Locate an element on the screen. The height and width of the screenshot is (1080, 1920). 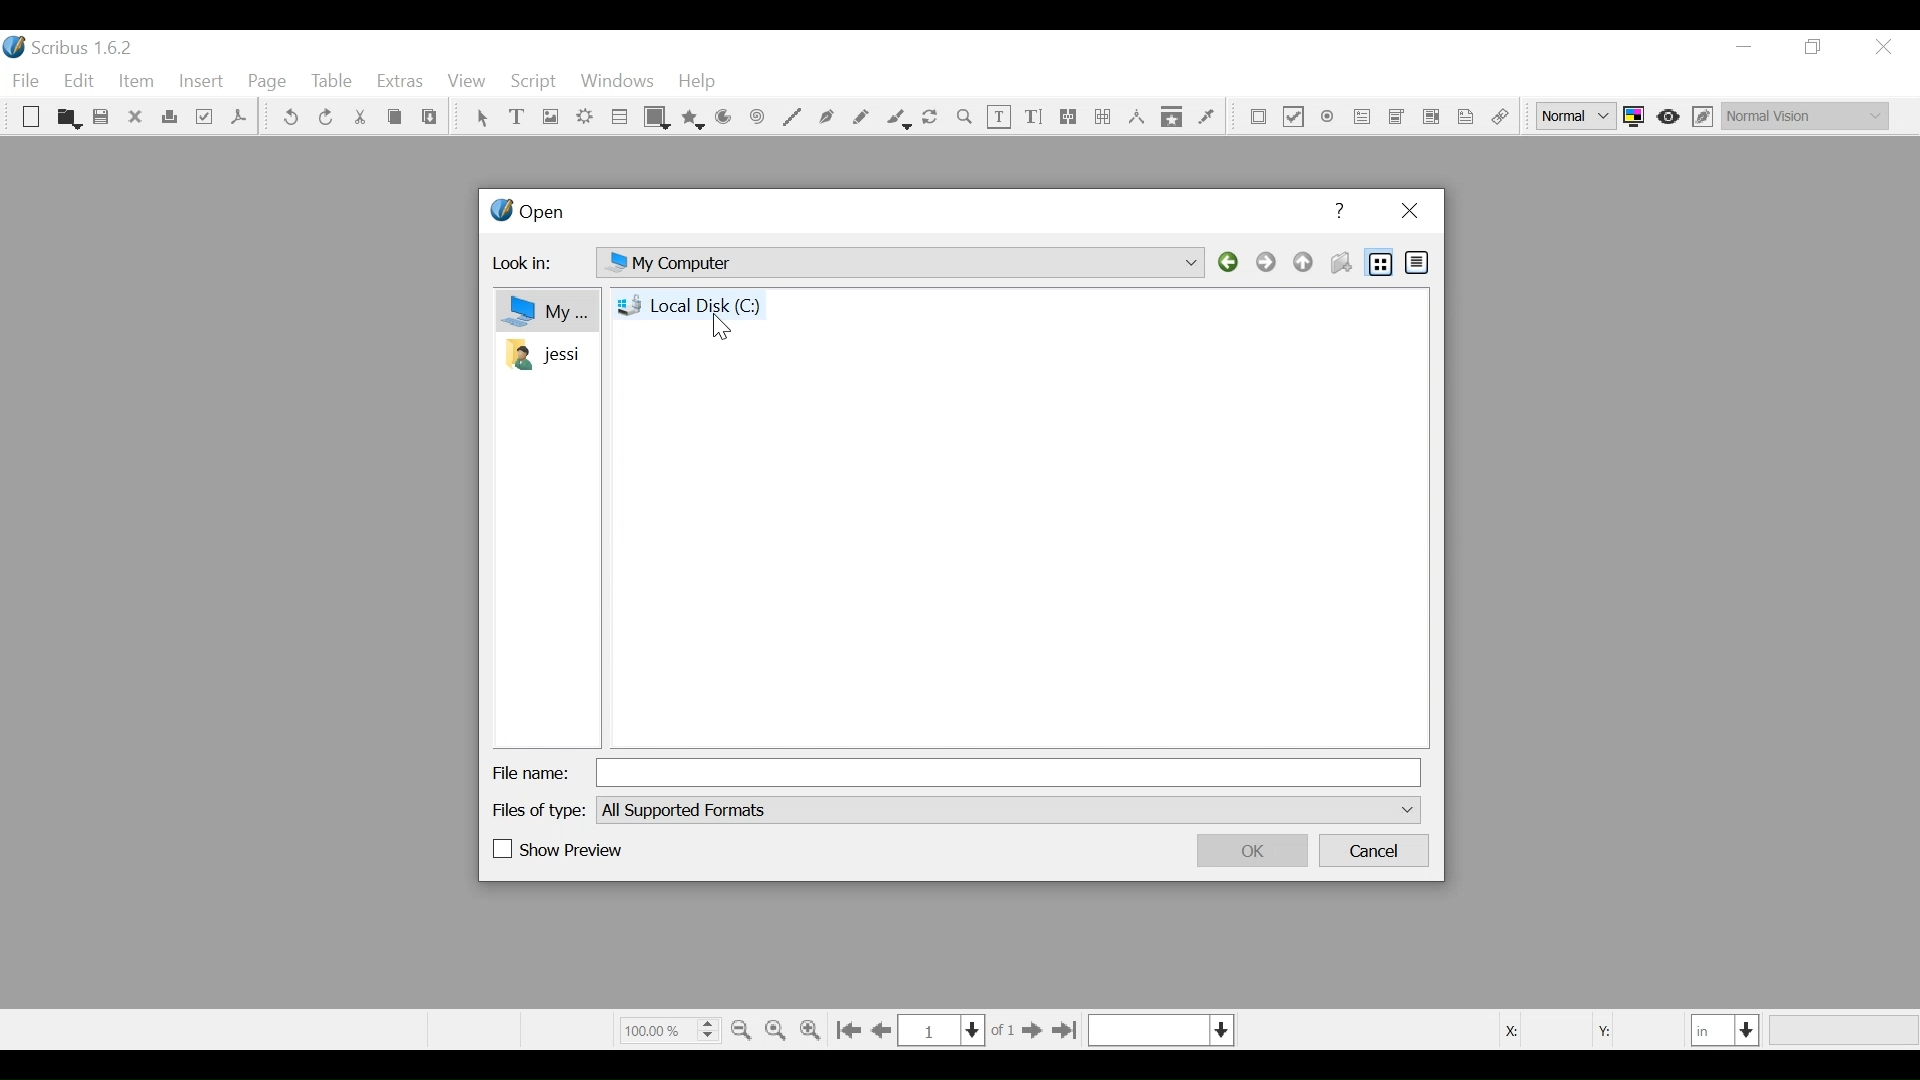
undo is located at coordinates (291, 118).